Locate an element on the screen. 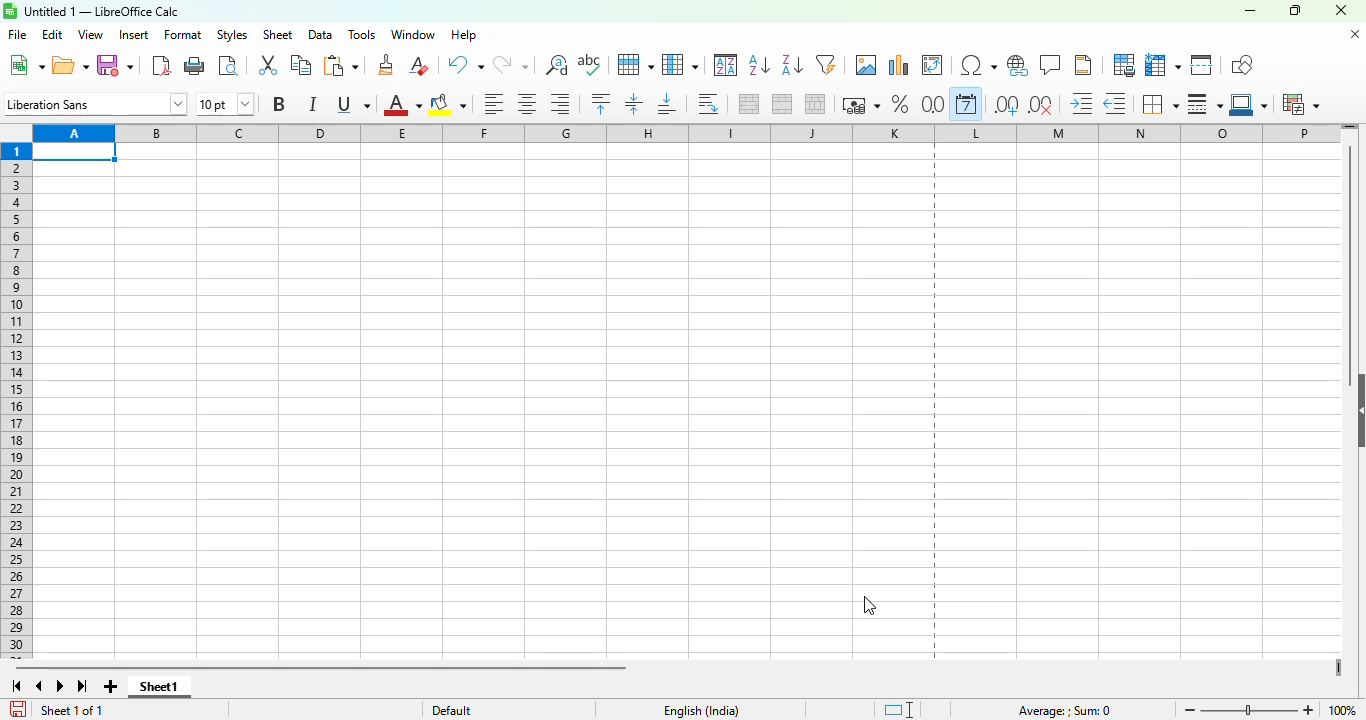  save is located at coordinates (115, 66).